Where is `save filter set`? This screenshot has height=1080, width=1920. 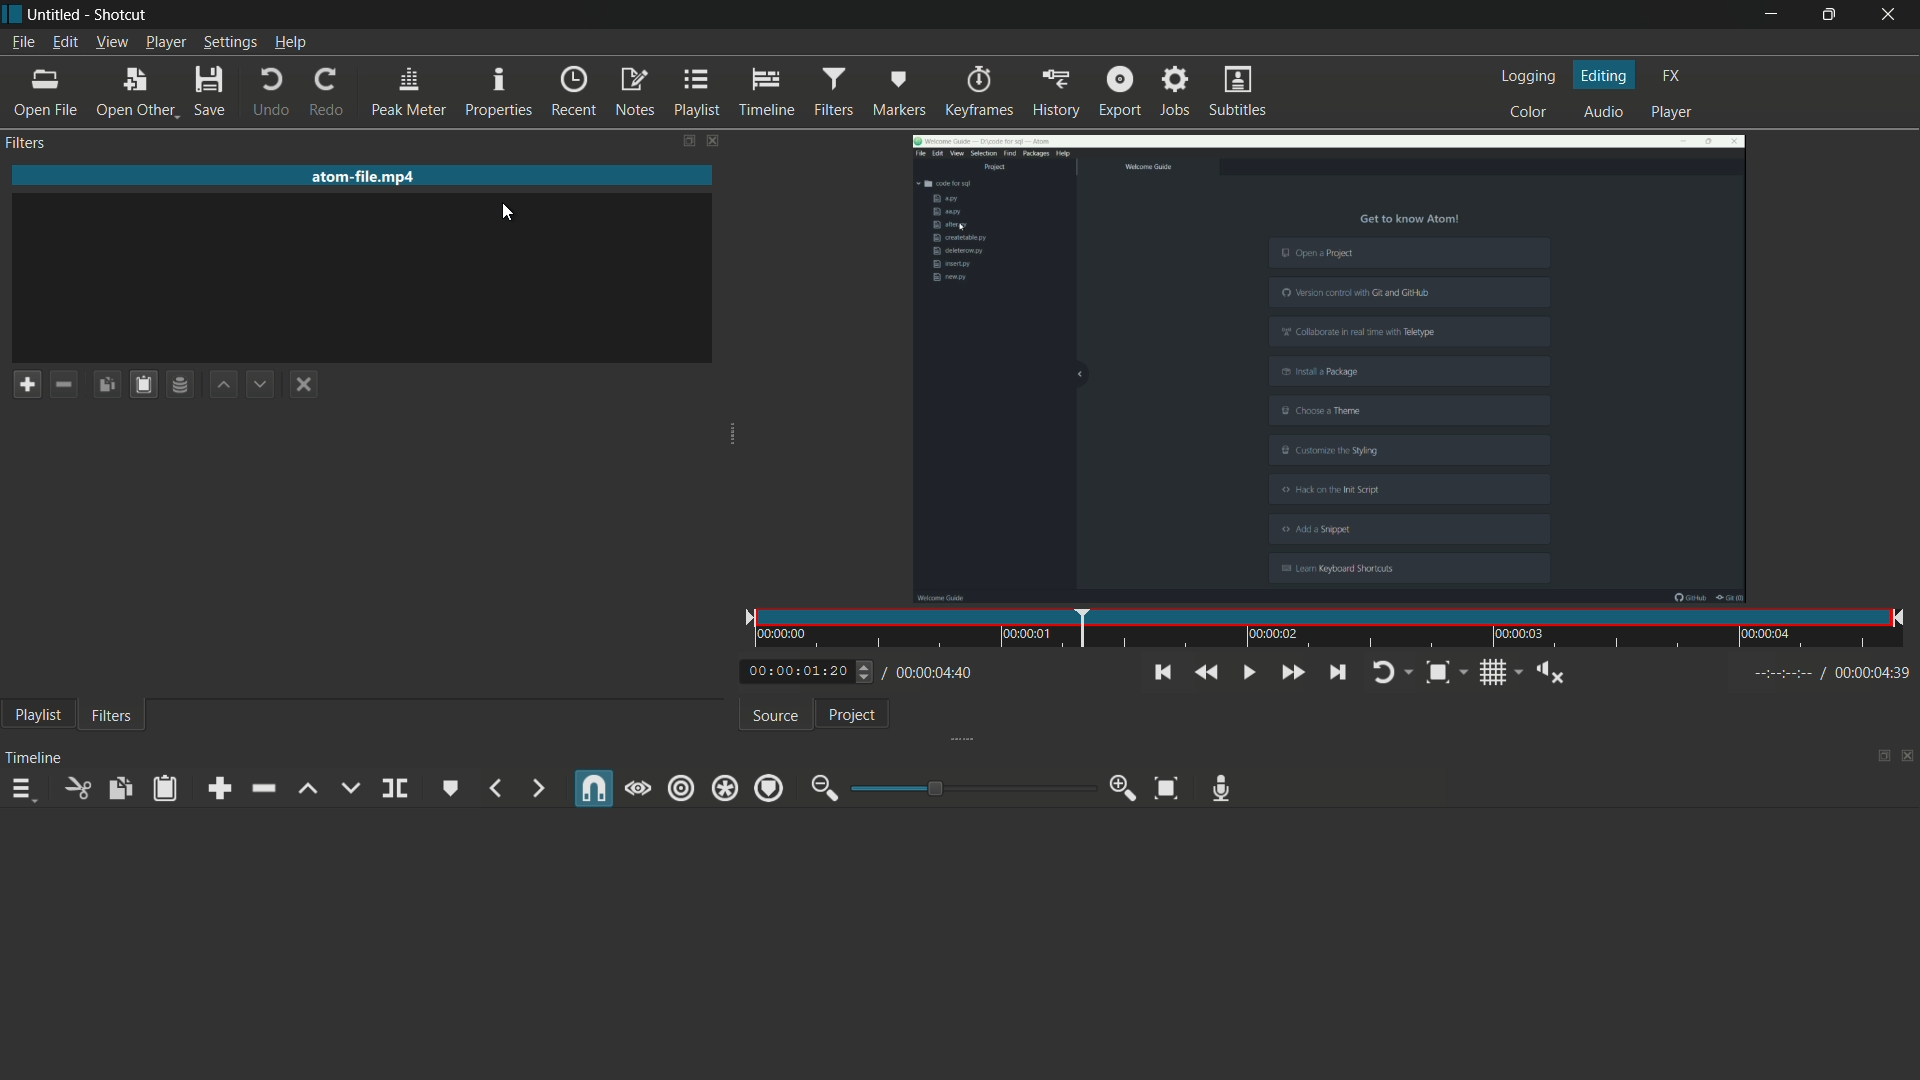 save filter set is located at coordinates (180, 383).